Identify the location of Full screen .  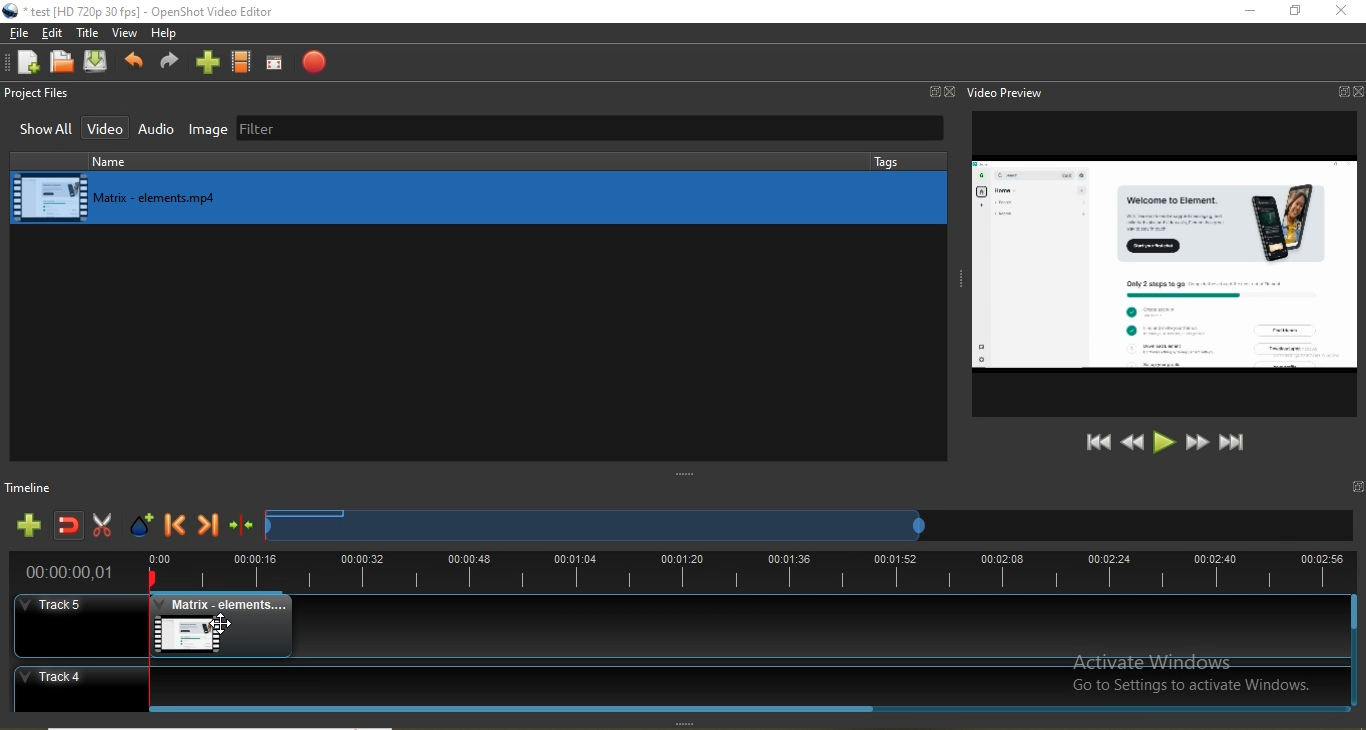
(274, 63).